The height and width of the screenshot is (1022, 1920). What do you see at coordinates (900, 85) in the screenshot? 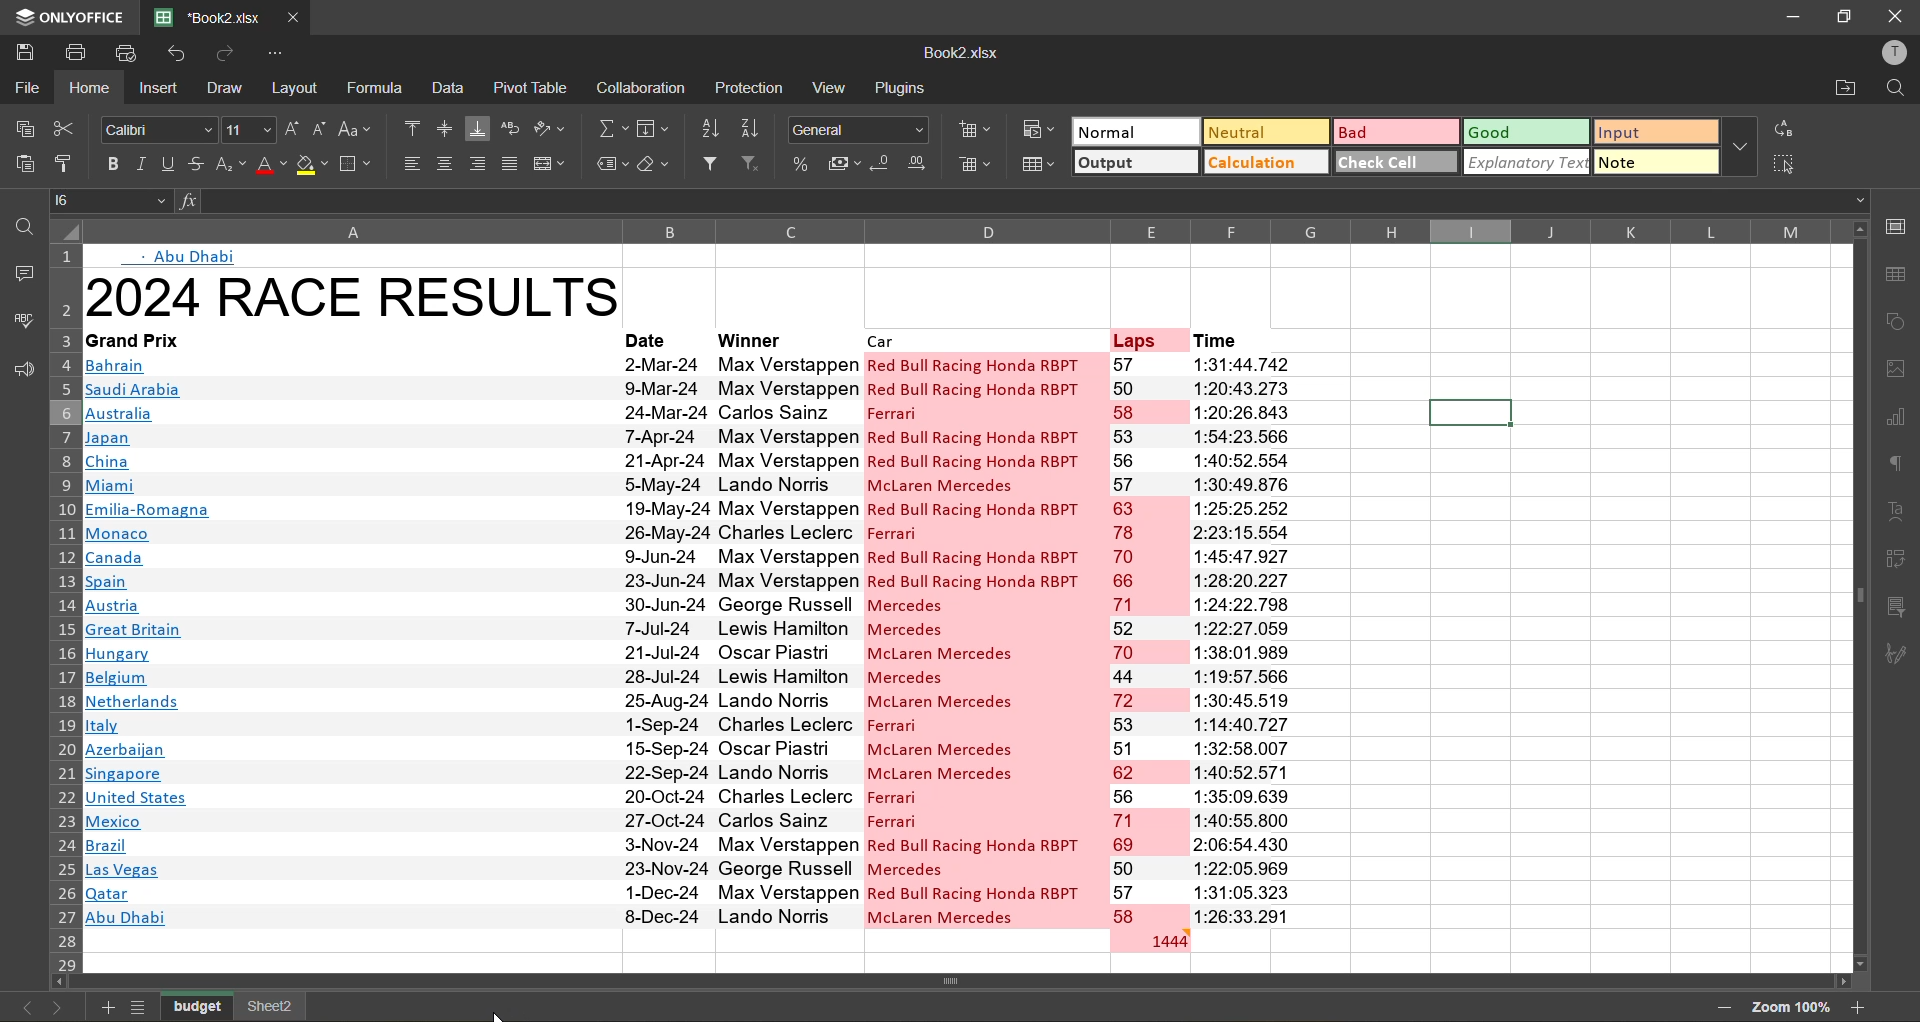
I see `plugins` at bounding box center [900, 85].